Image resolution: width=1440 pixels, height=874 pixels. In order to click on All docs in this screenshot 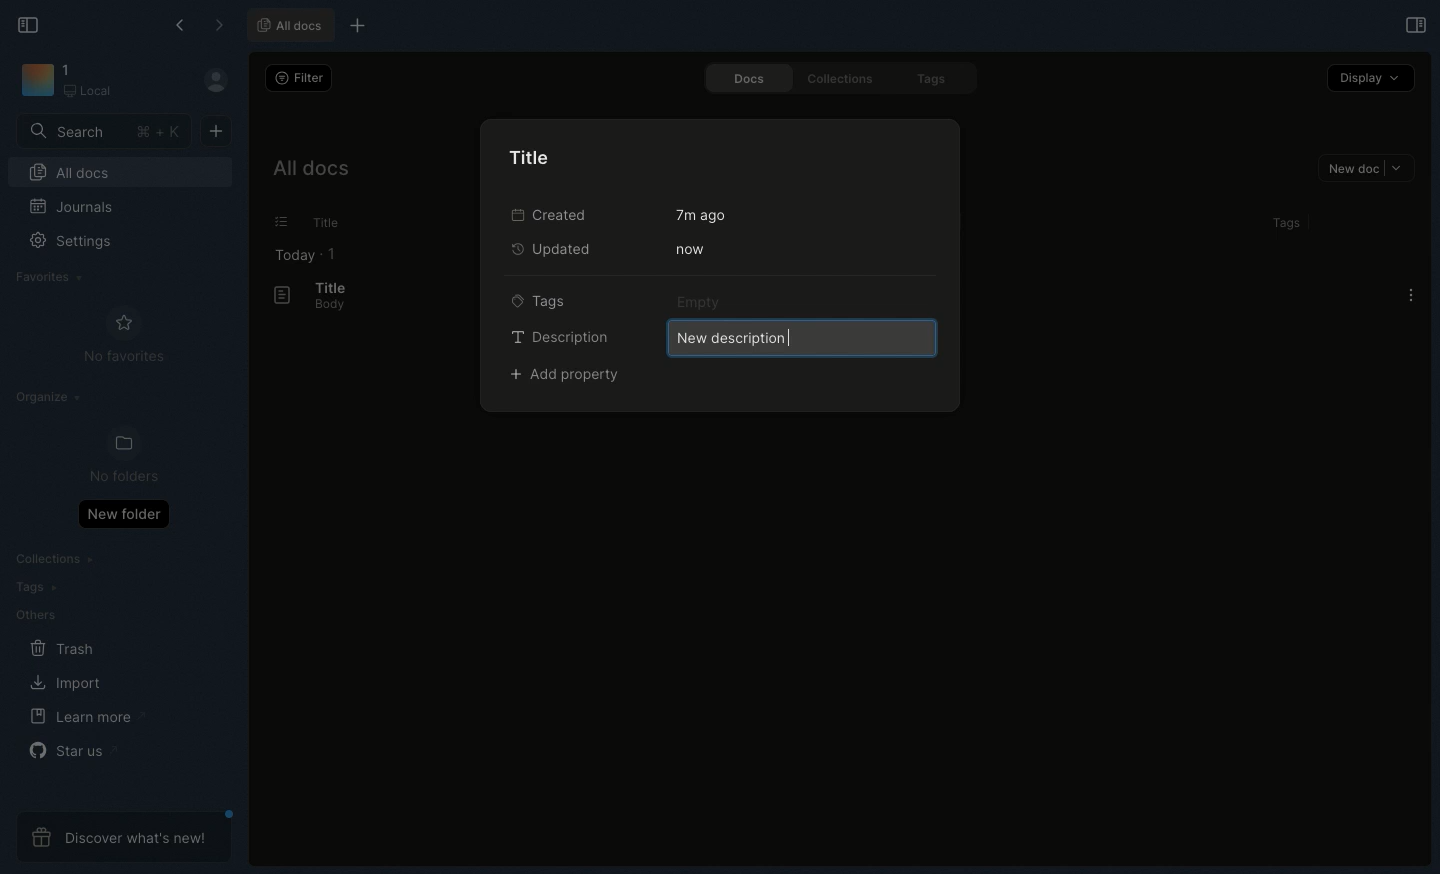, I will do `click(288, 26)`.